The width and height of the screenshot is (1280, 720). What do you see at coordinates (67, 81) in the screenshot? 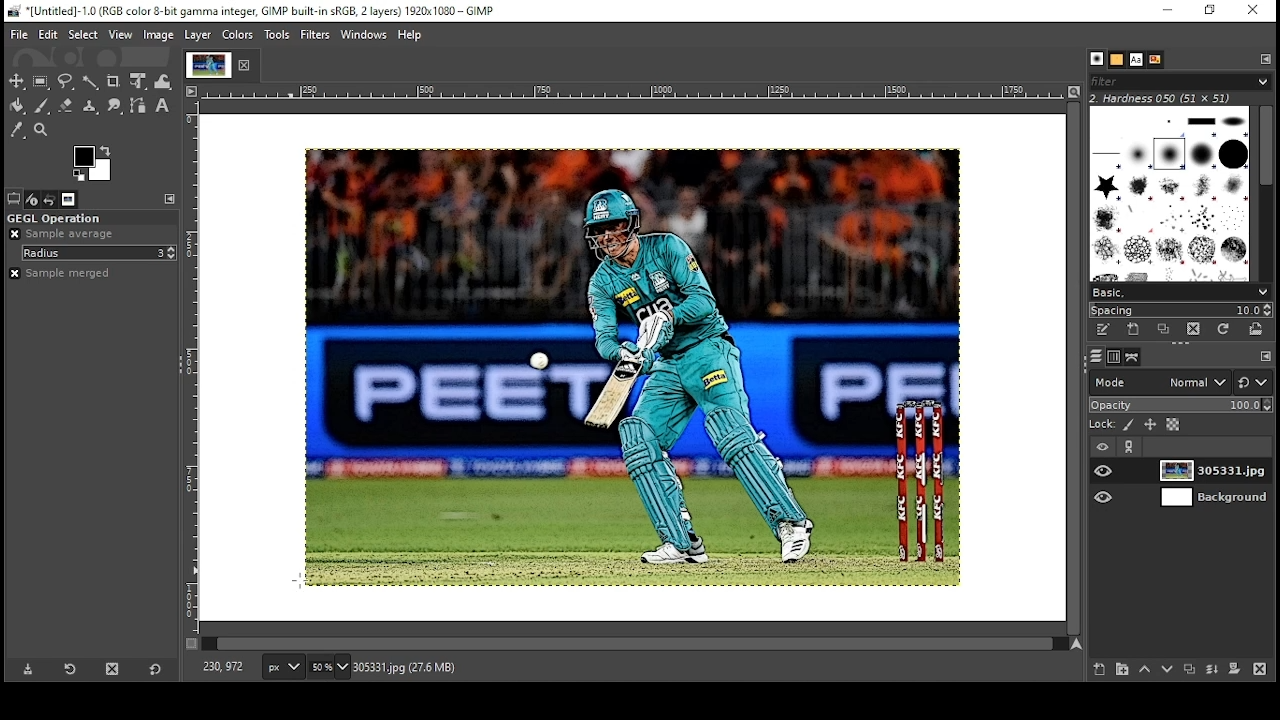
I see `free selection tool` at bounding box center [67, 81].